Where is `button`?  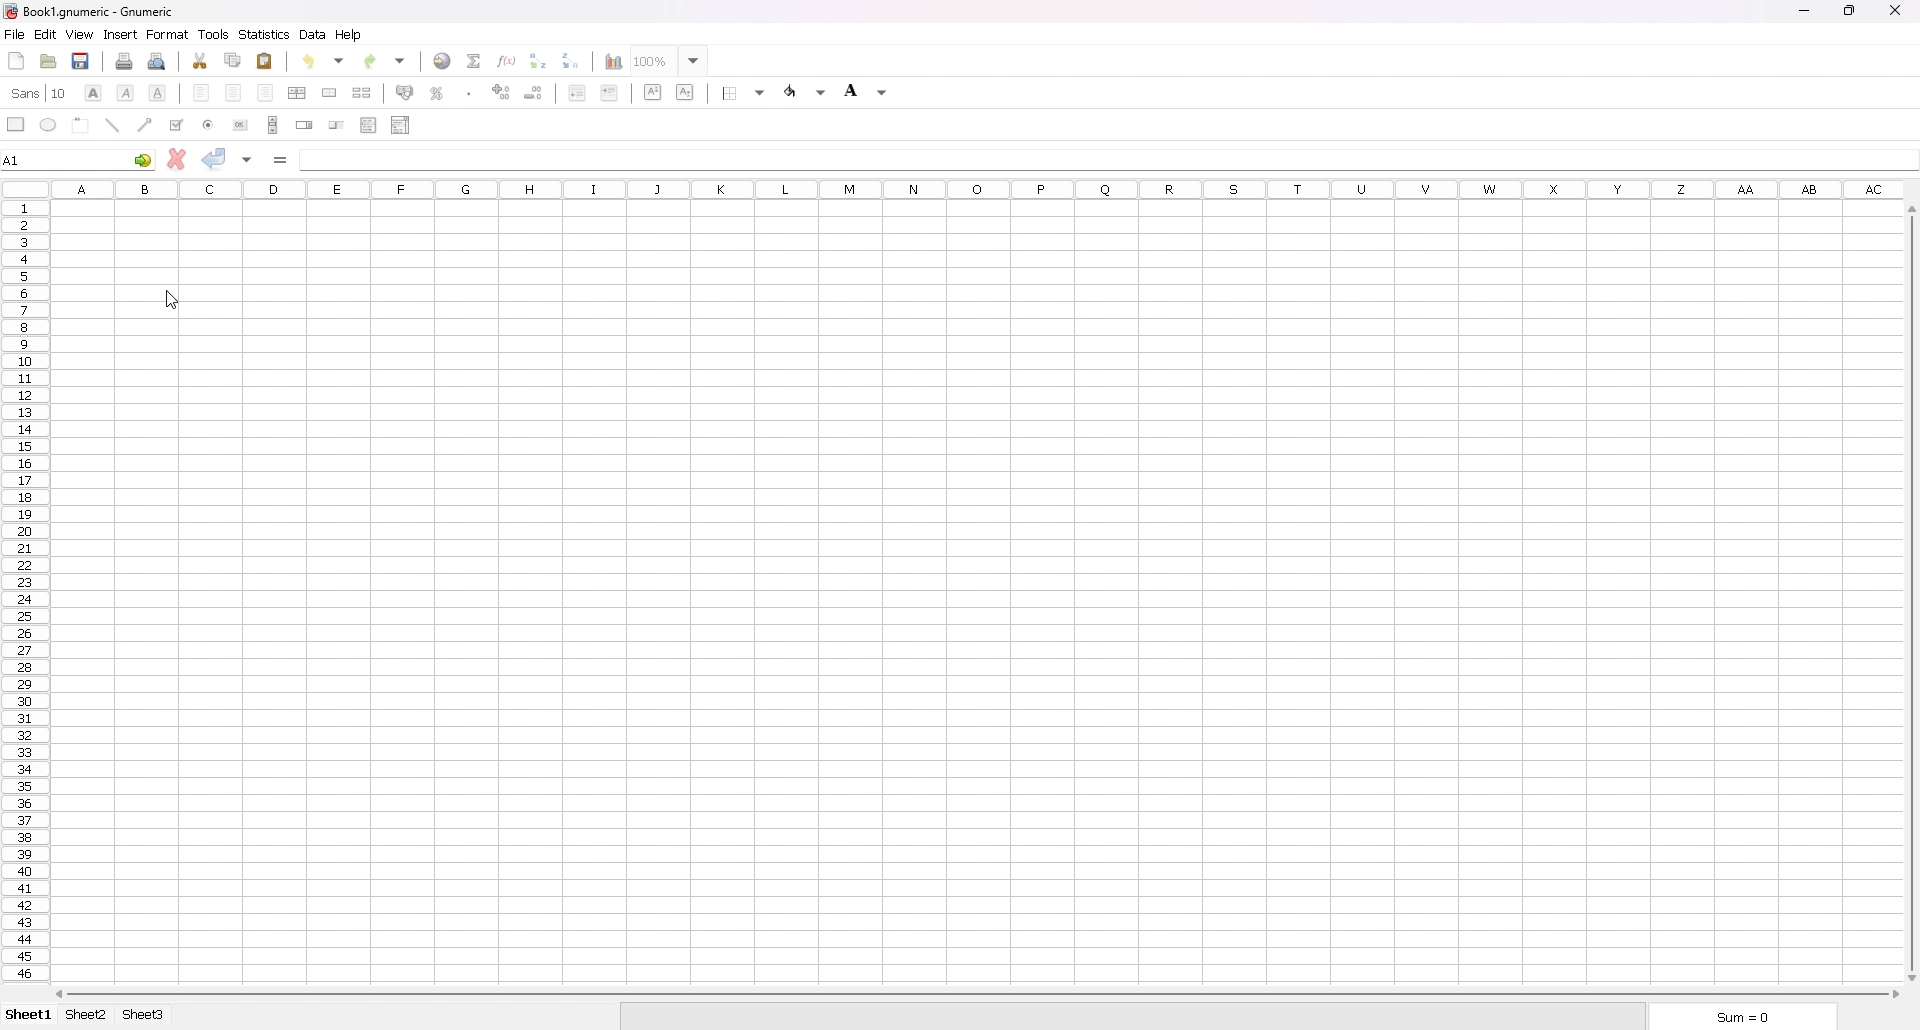 button is located at coordinates (241, 125).